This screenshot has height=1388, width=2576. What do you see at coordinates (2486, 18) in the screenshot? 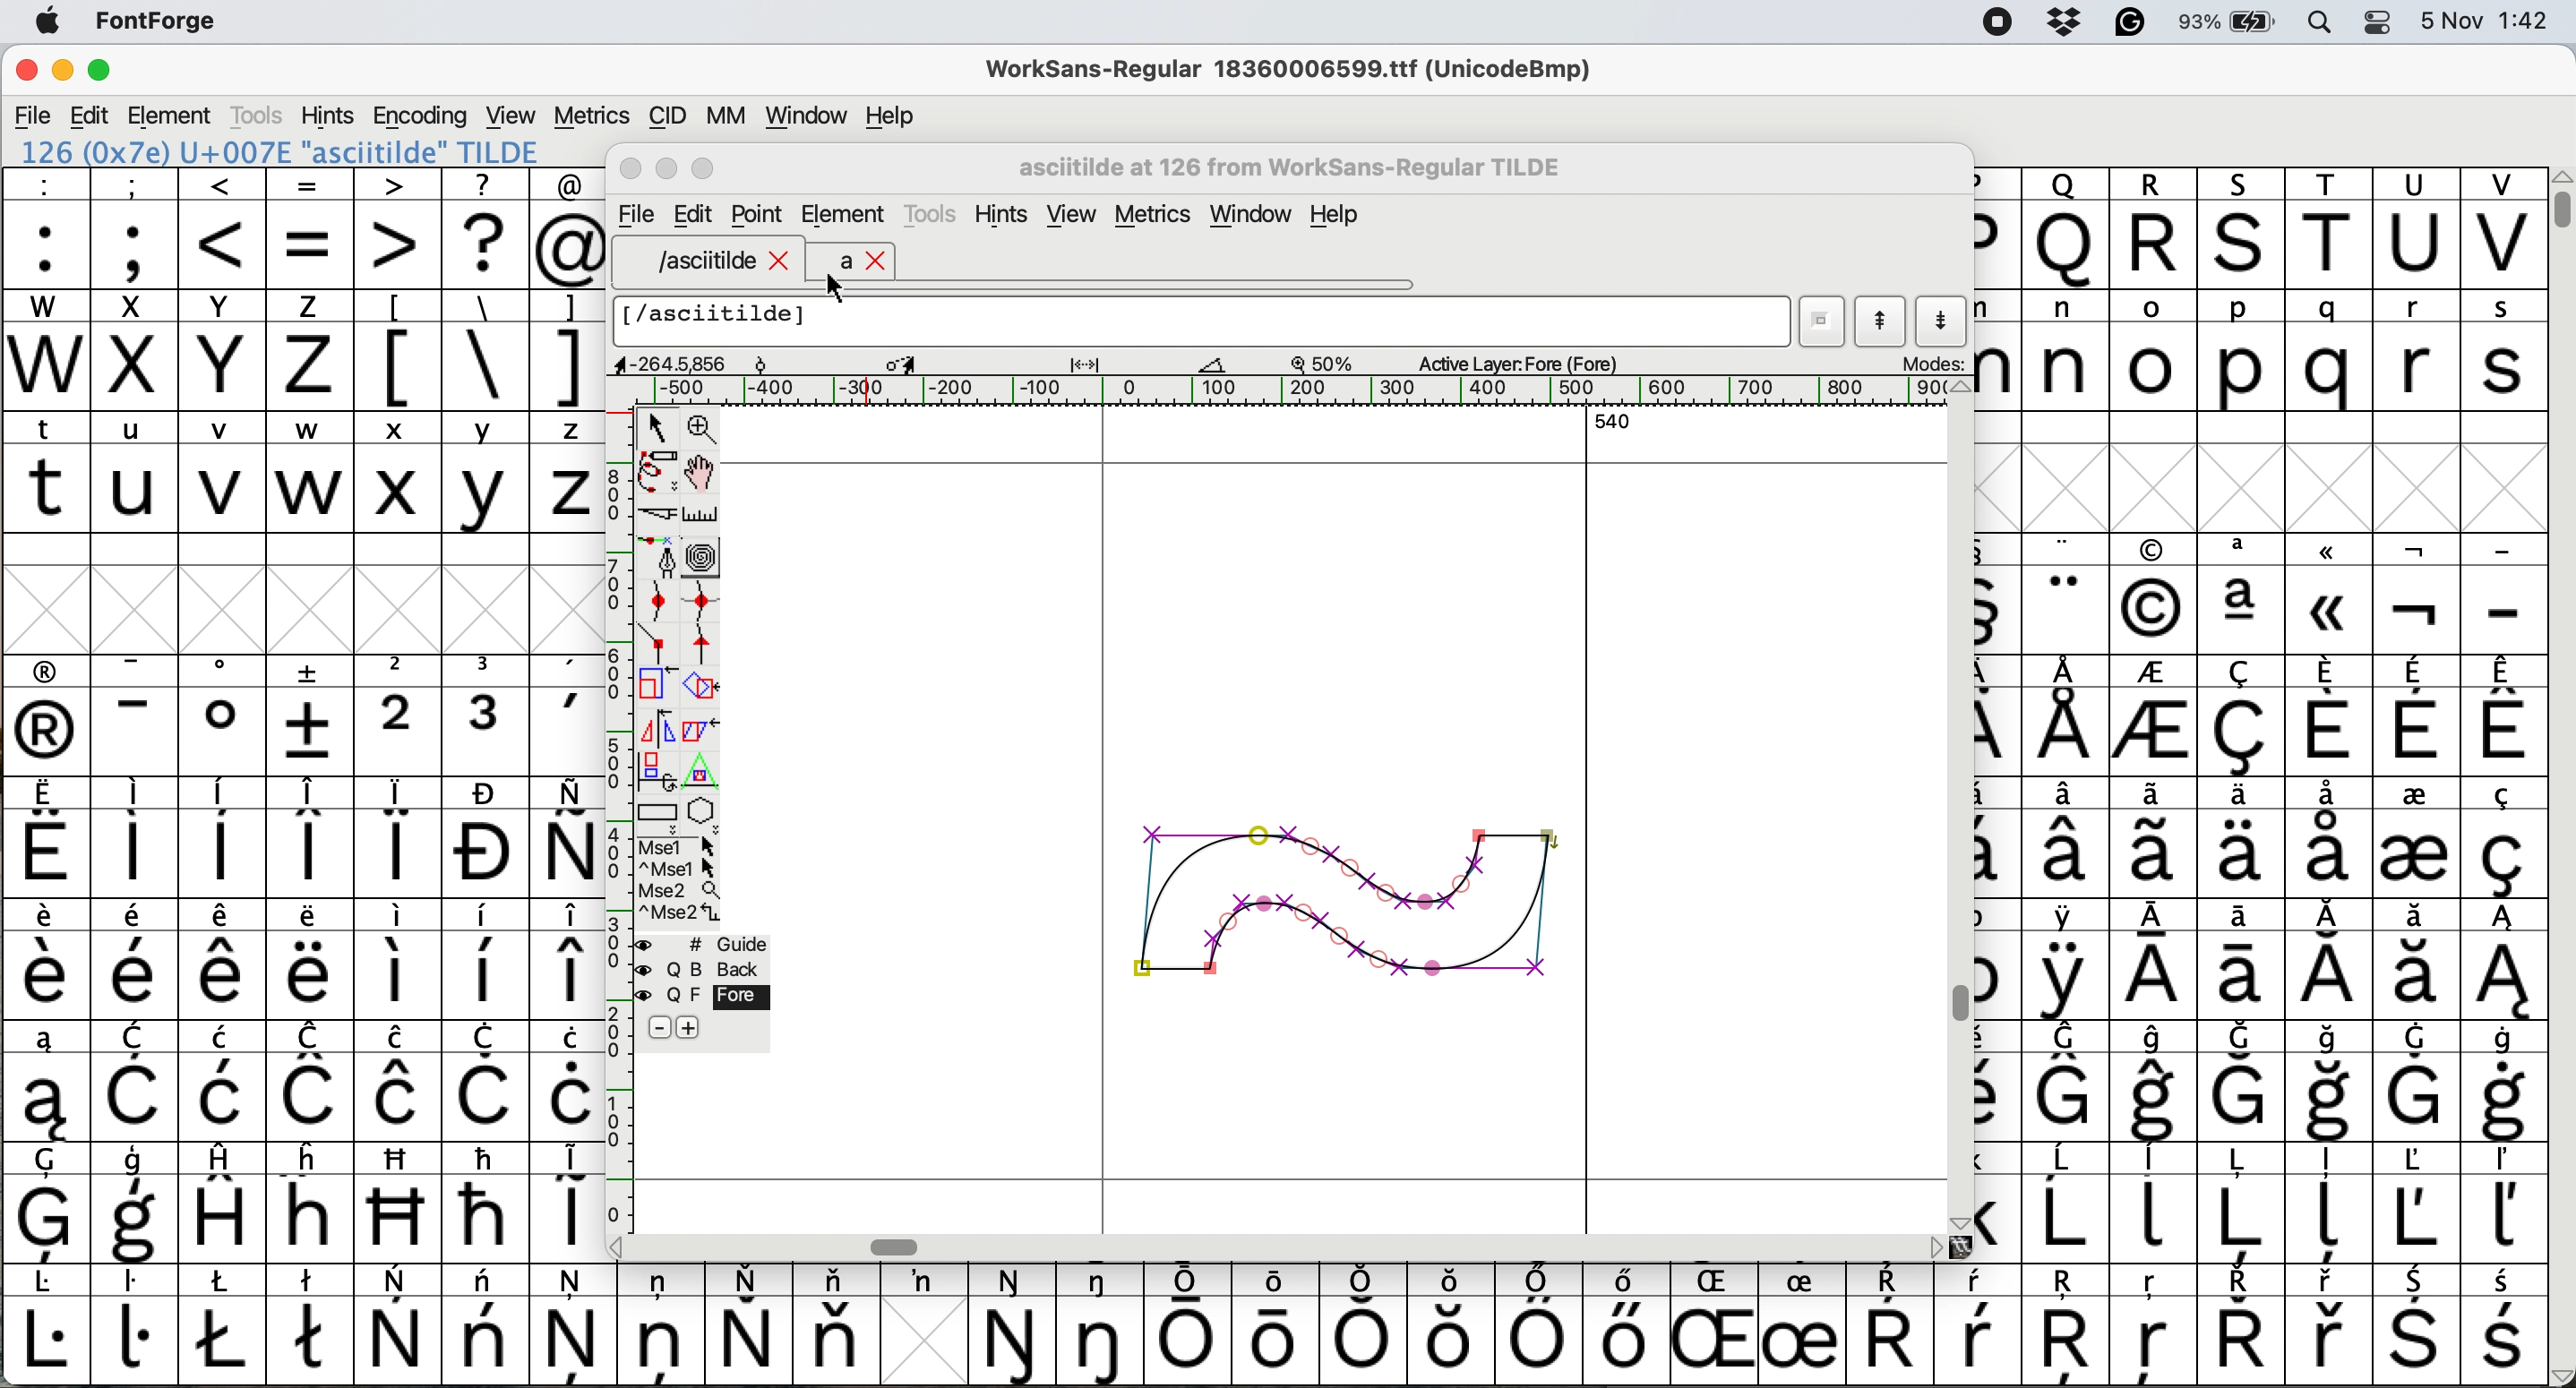
I see `date and time` at bounding box center [2486, 18].